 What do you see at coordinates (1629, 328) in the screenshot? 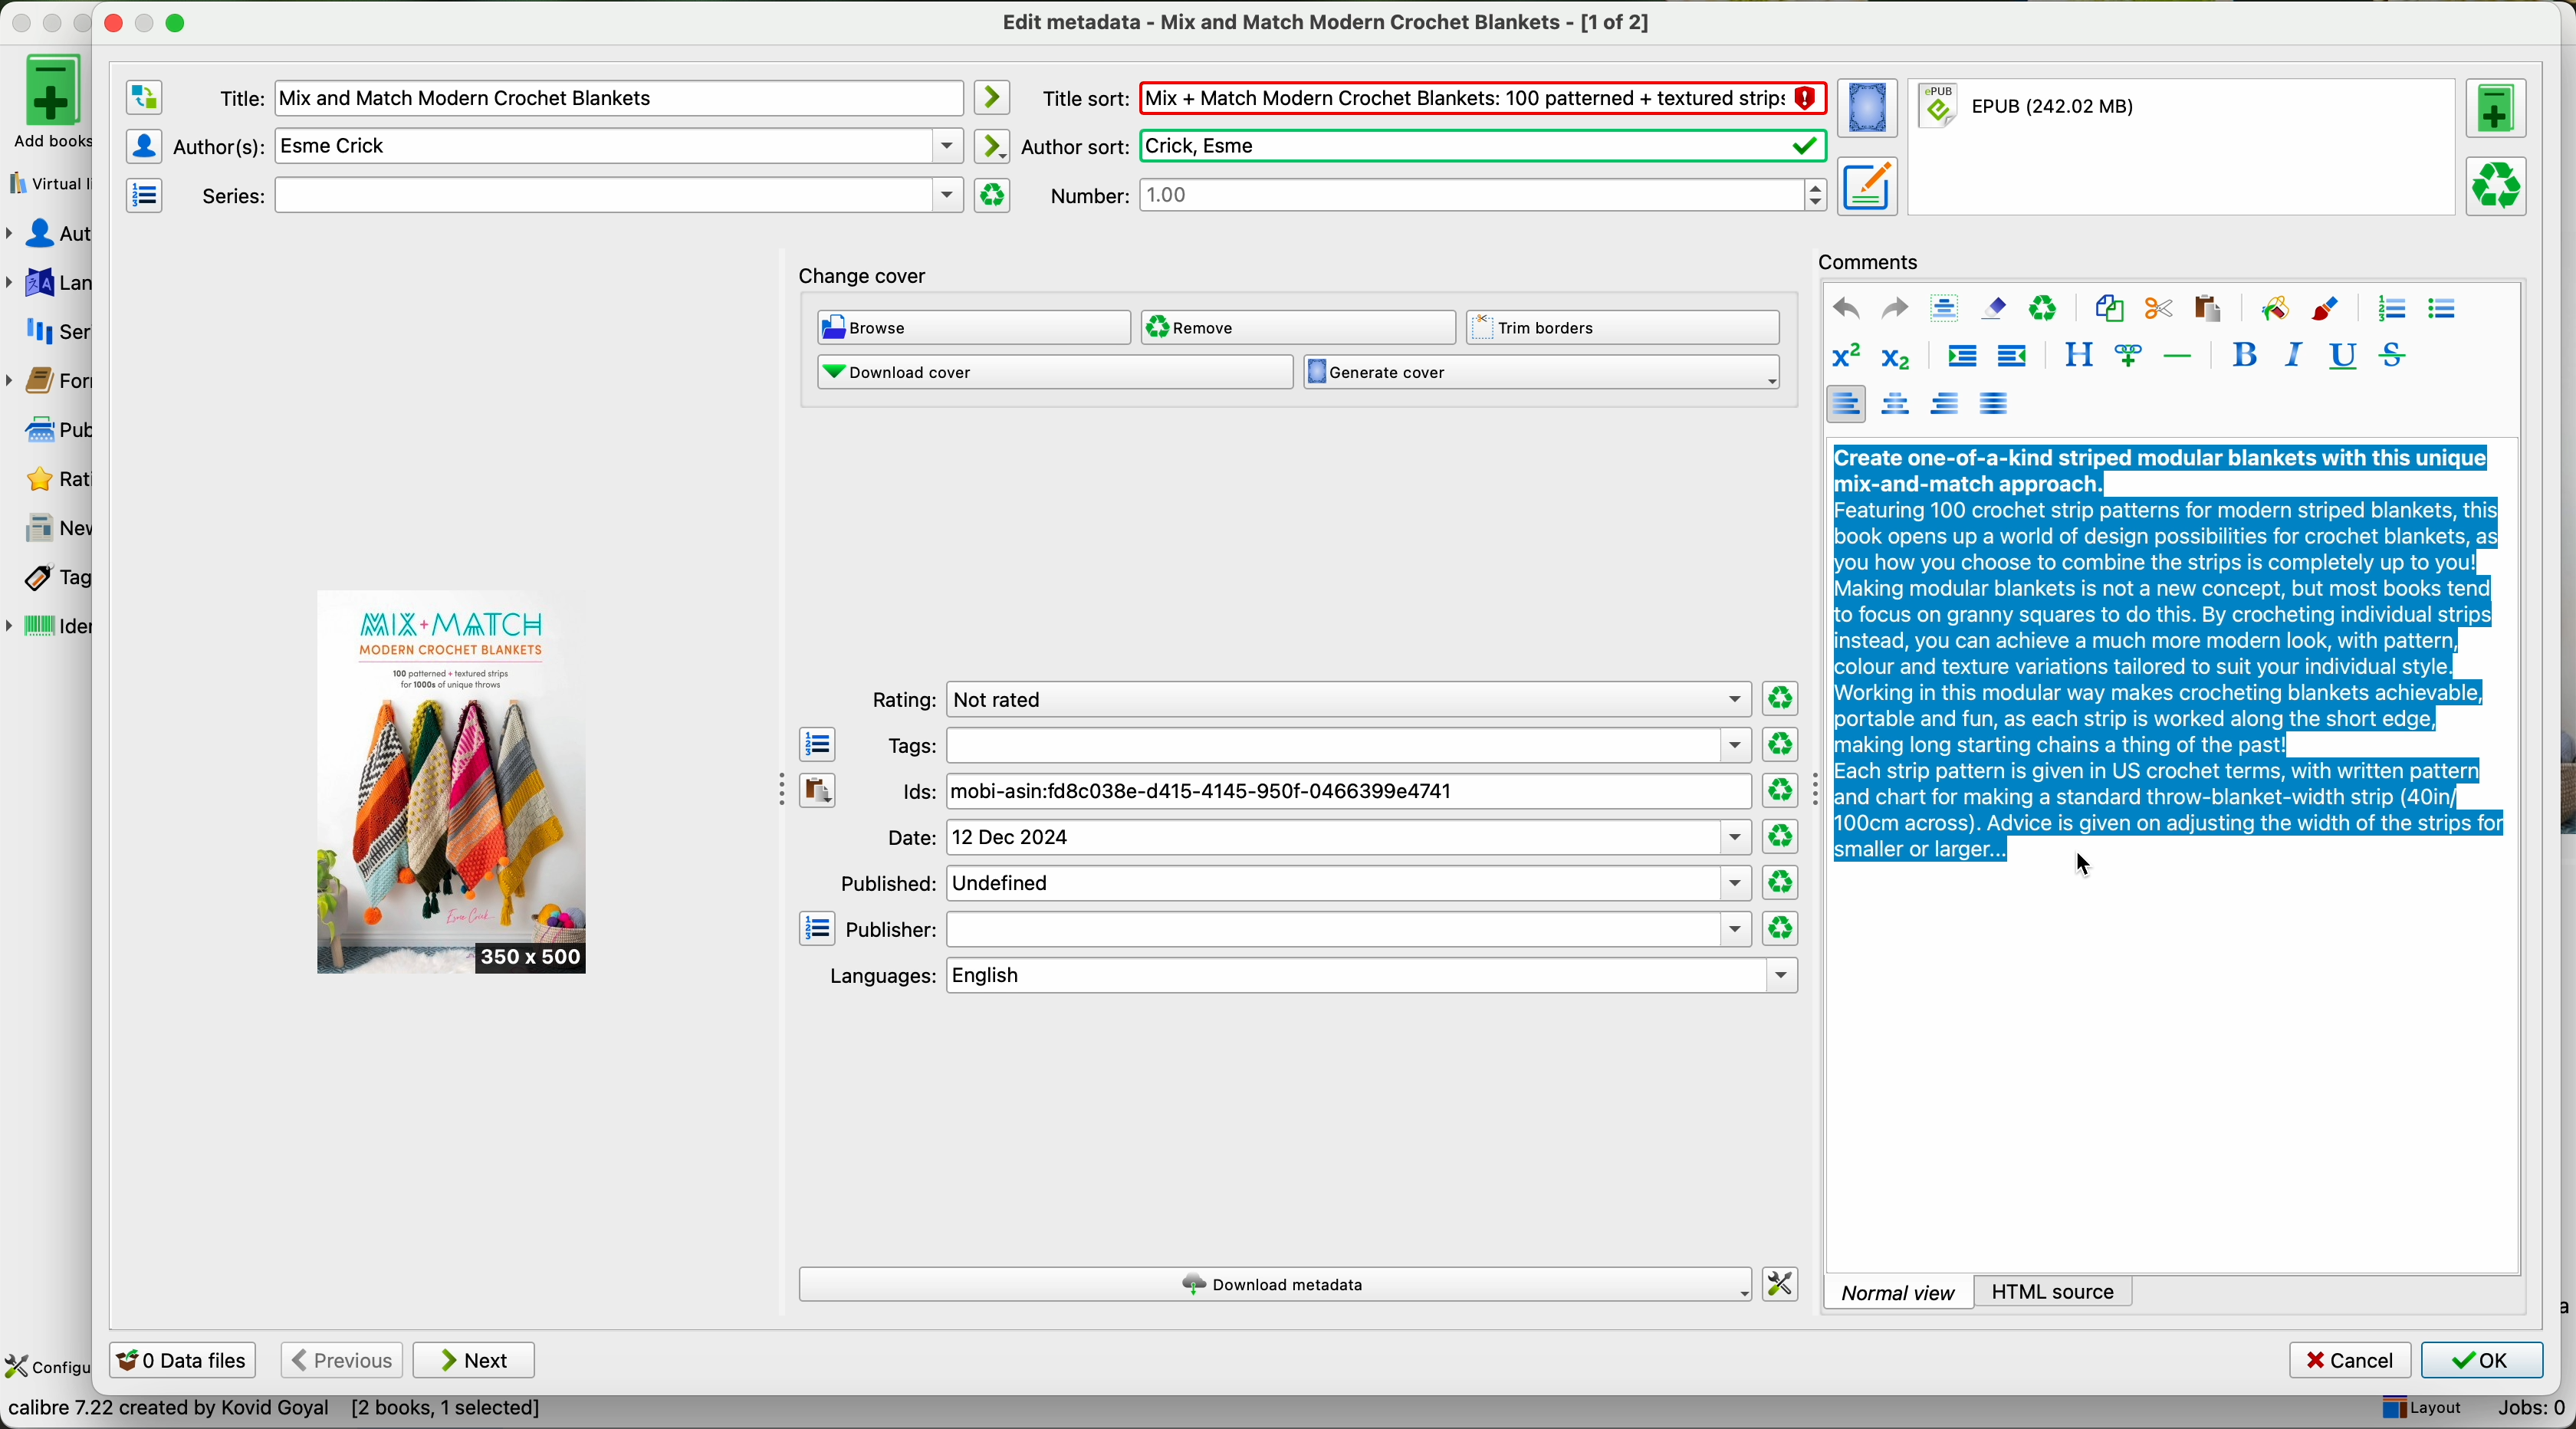
I see `trim borders` at bounding box center [1629, 328].